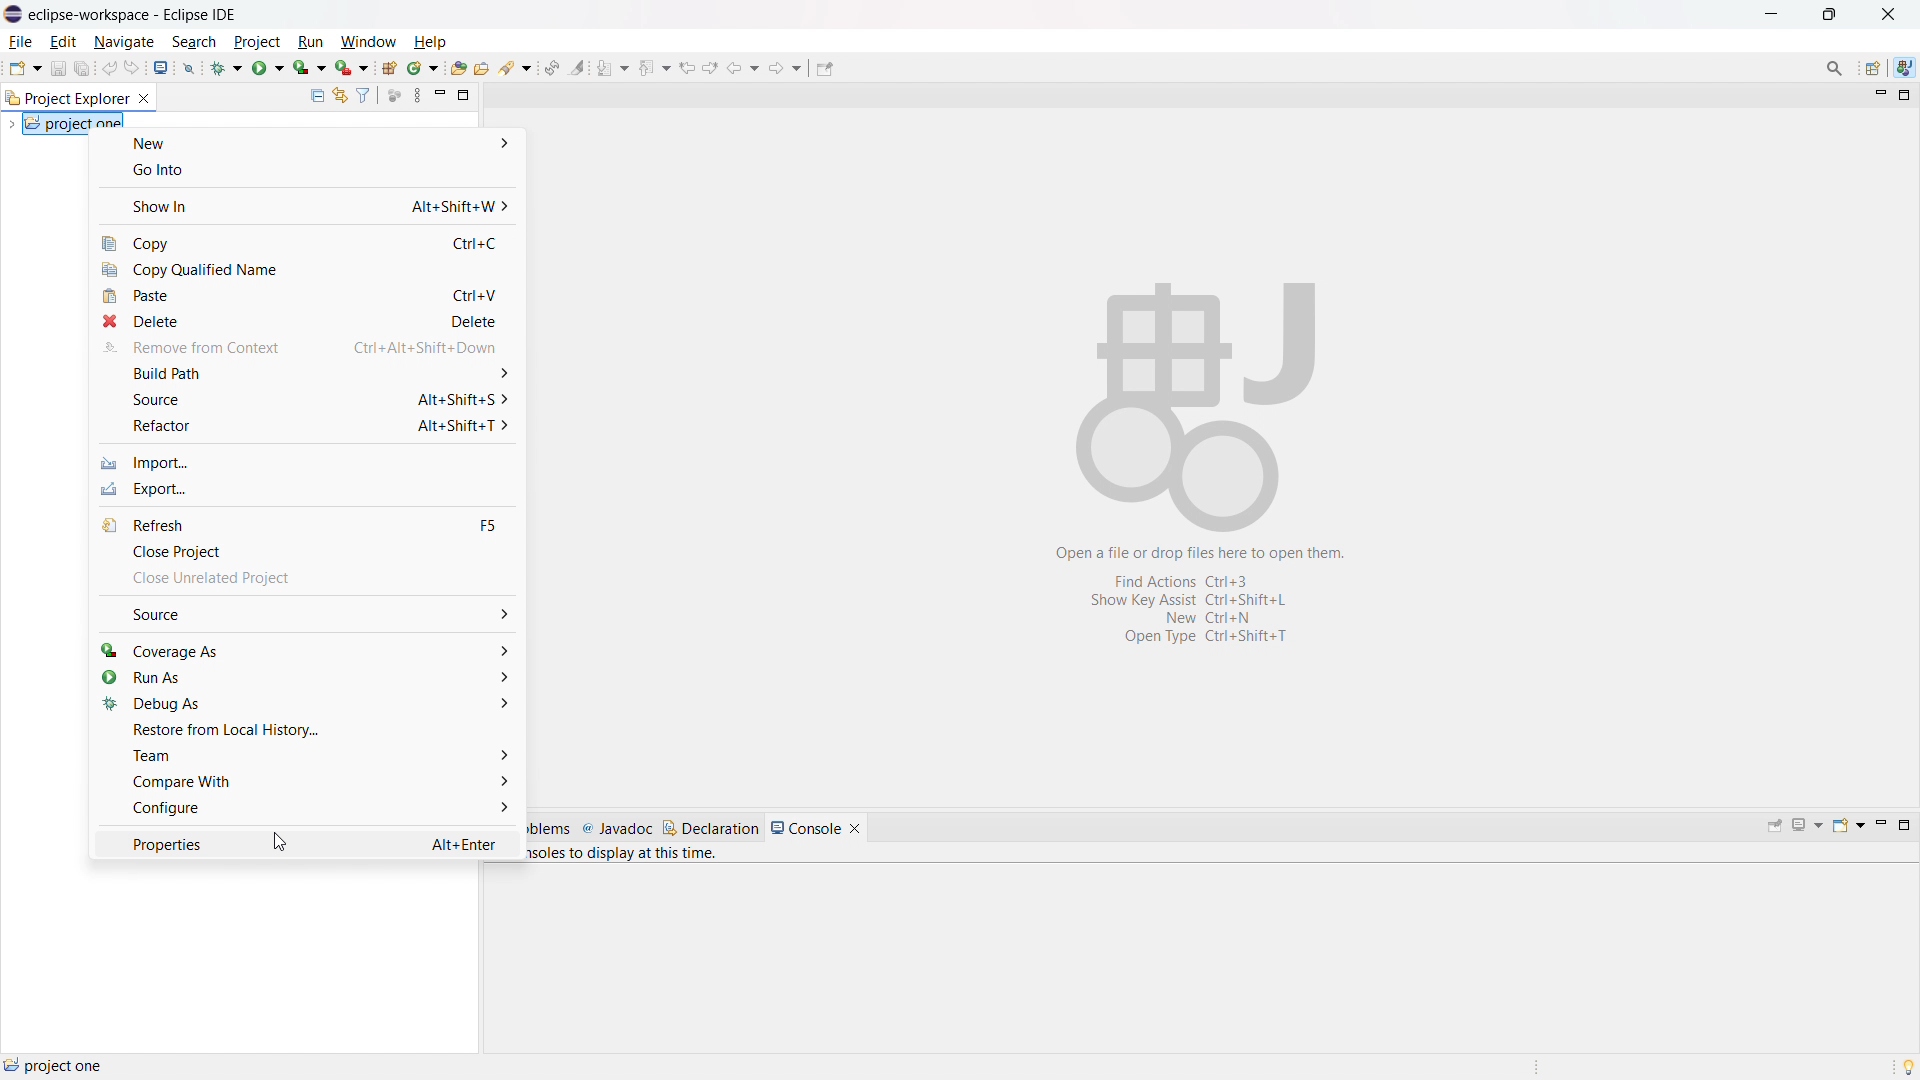  What do you see at coordinates (1848, 825) in the screenshot?
I see `open console` at bounding box center [1848, 825].